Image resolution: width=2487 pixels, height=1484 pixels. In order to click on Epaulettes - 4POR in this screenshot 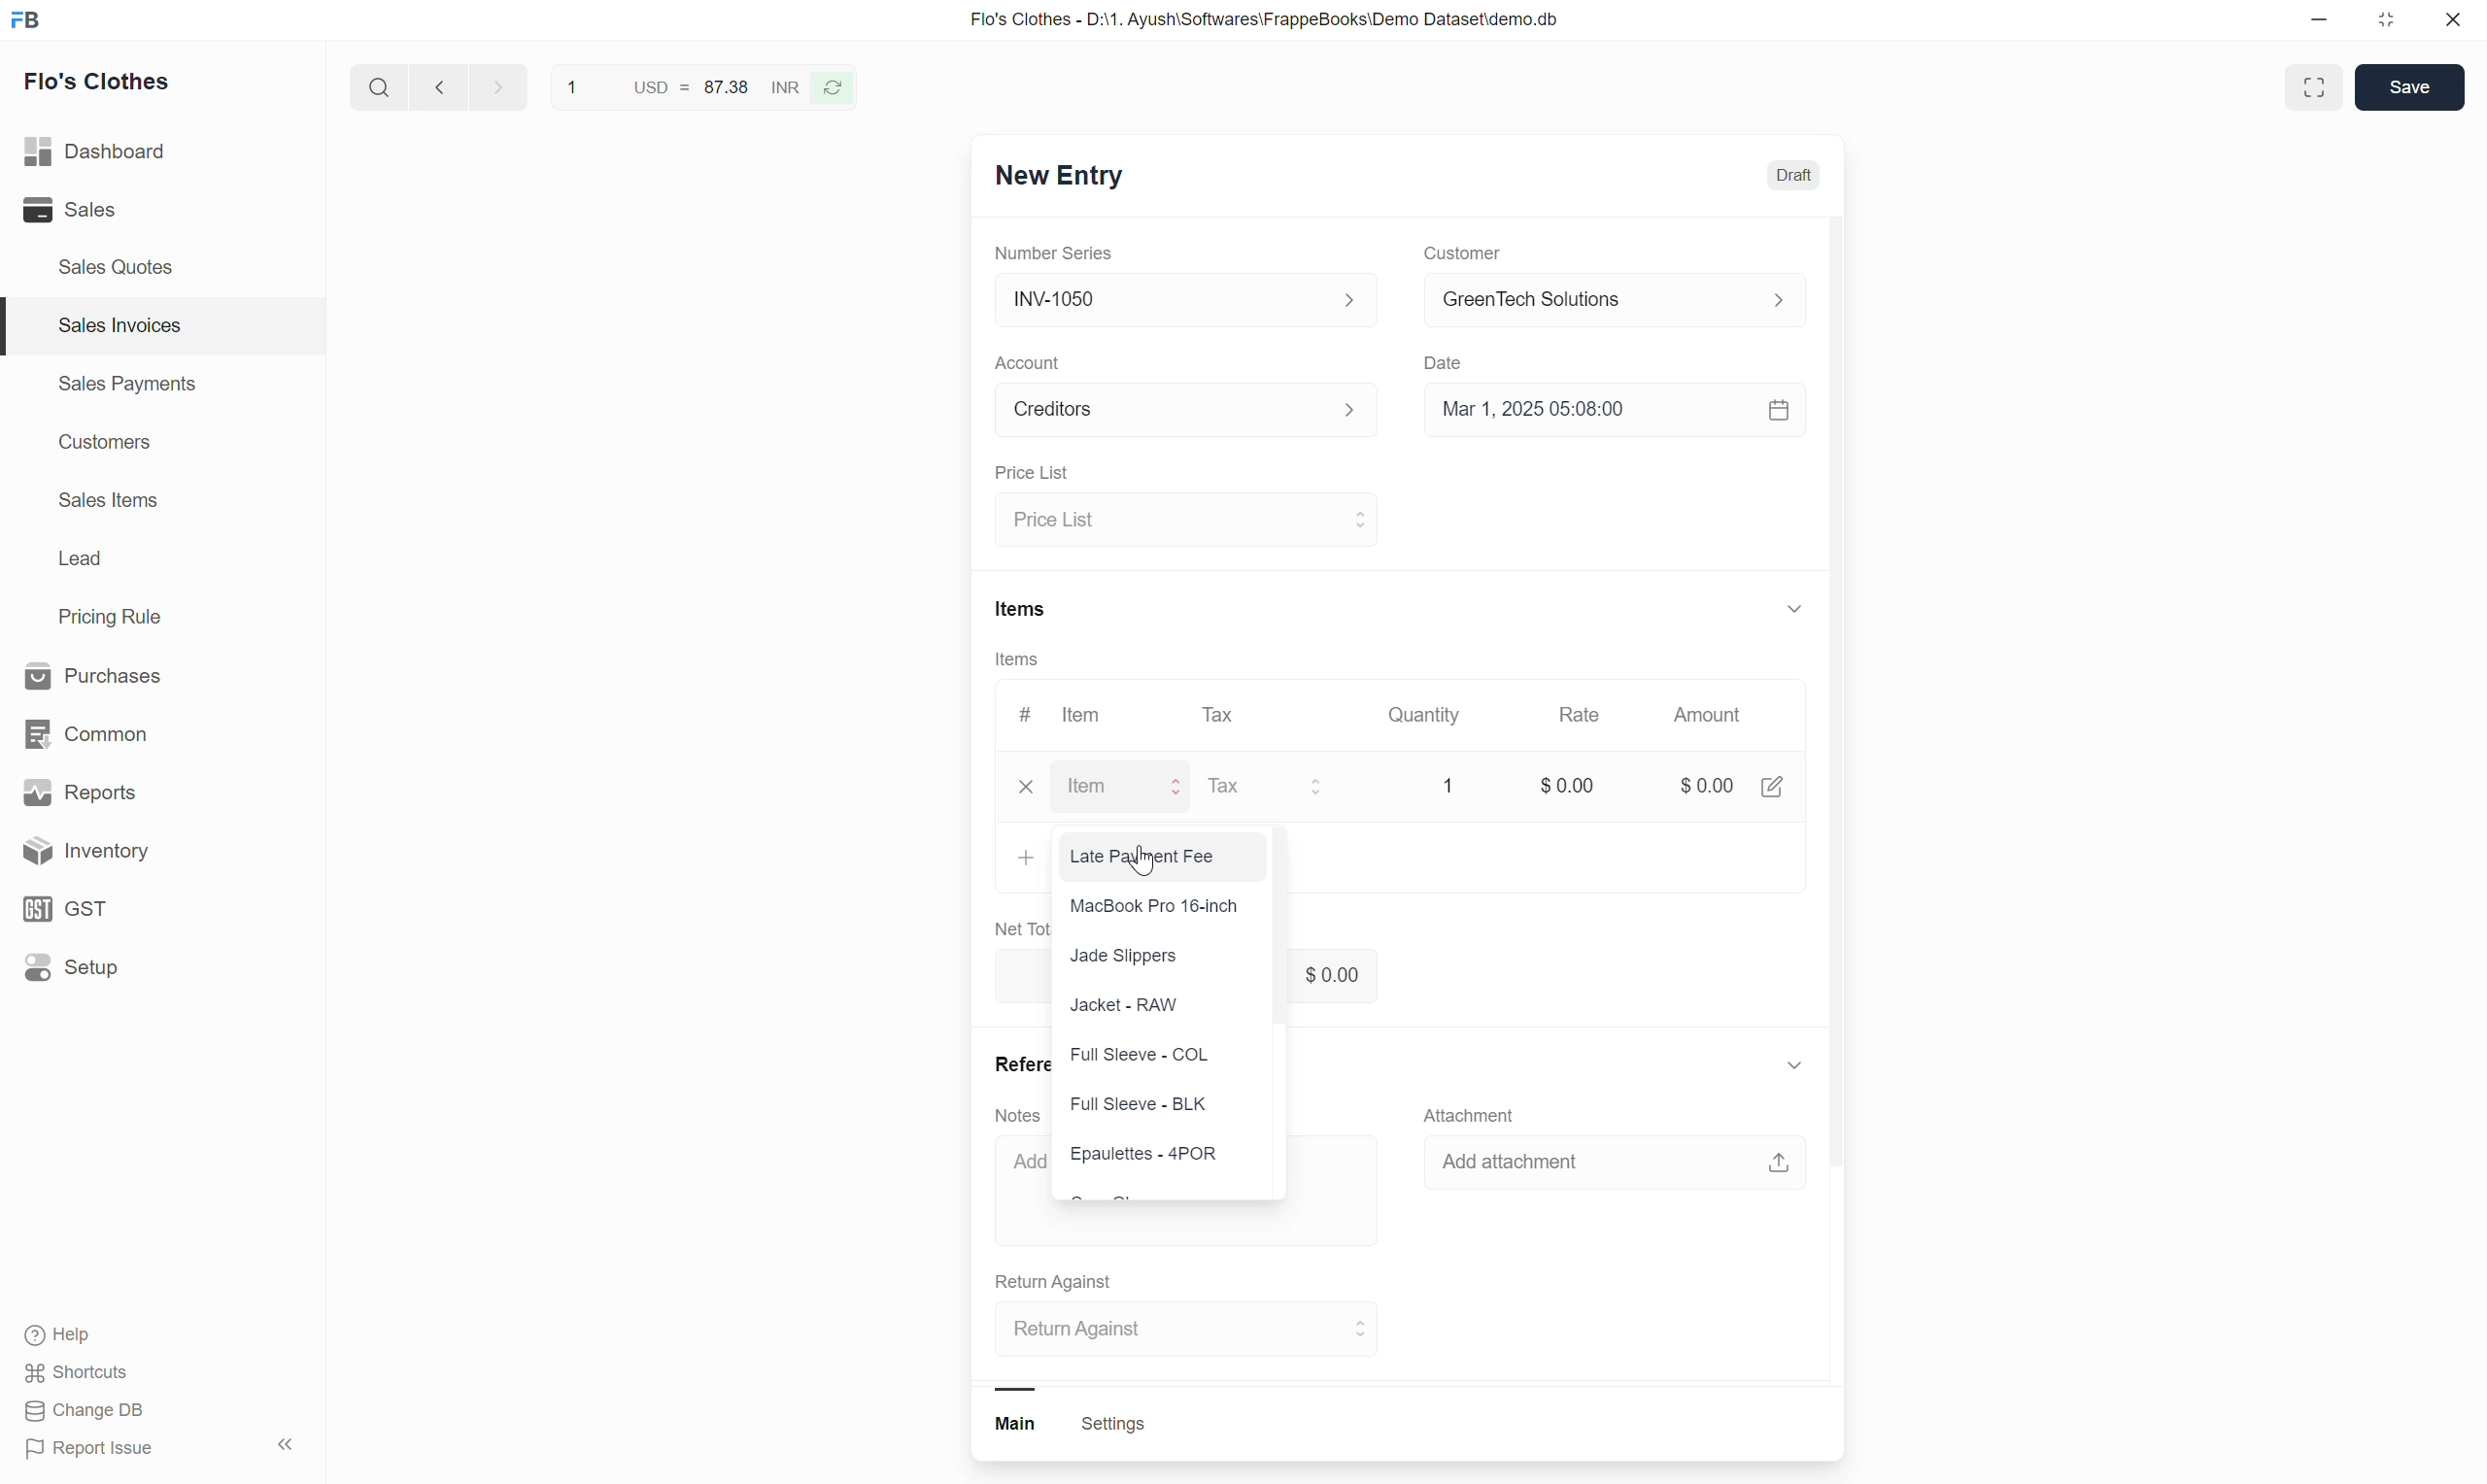, I will do `click(1143, 1154)`.